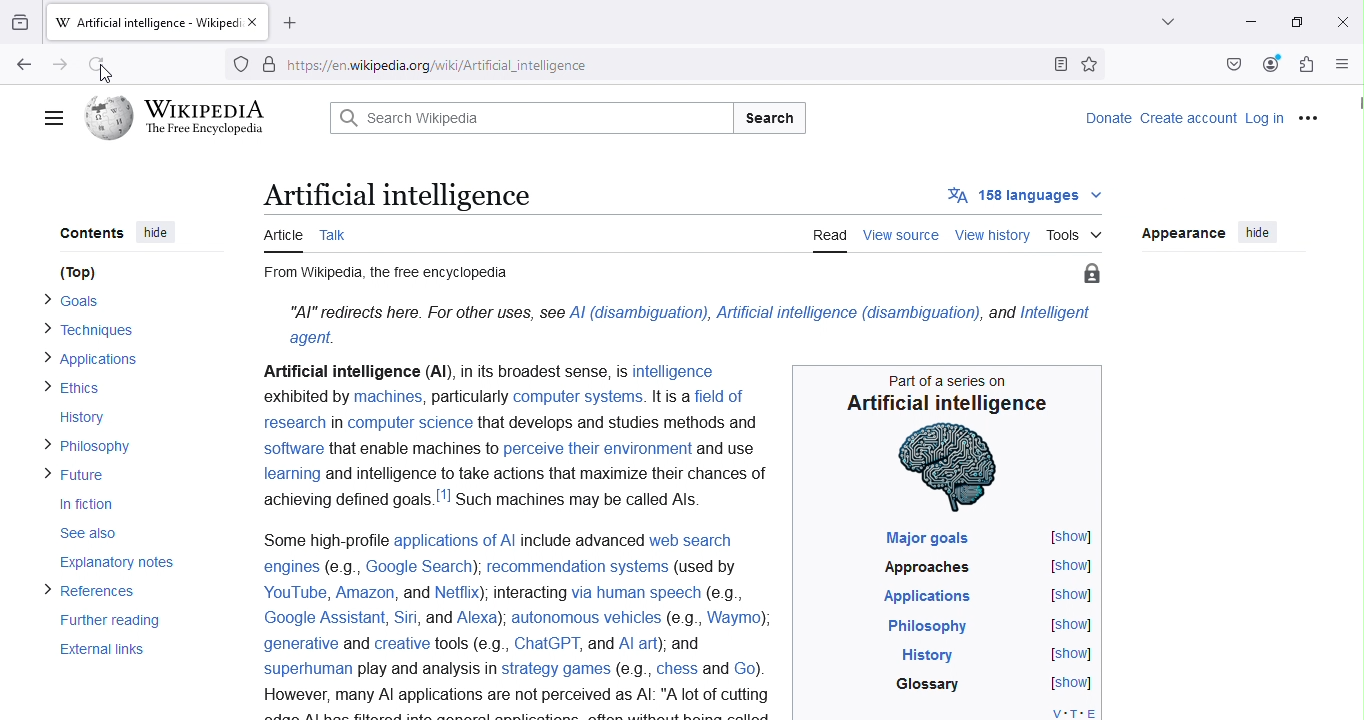  Describe the element at coordinates (108, 81) in the screenshot. I see `Cursor` at that location.